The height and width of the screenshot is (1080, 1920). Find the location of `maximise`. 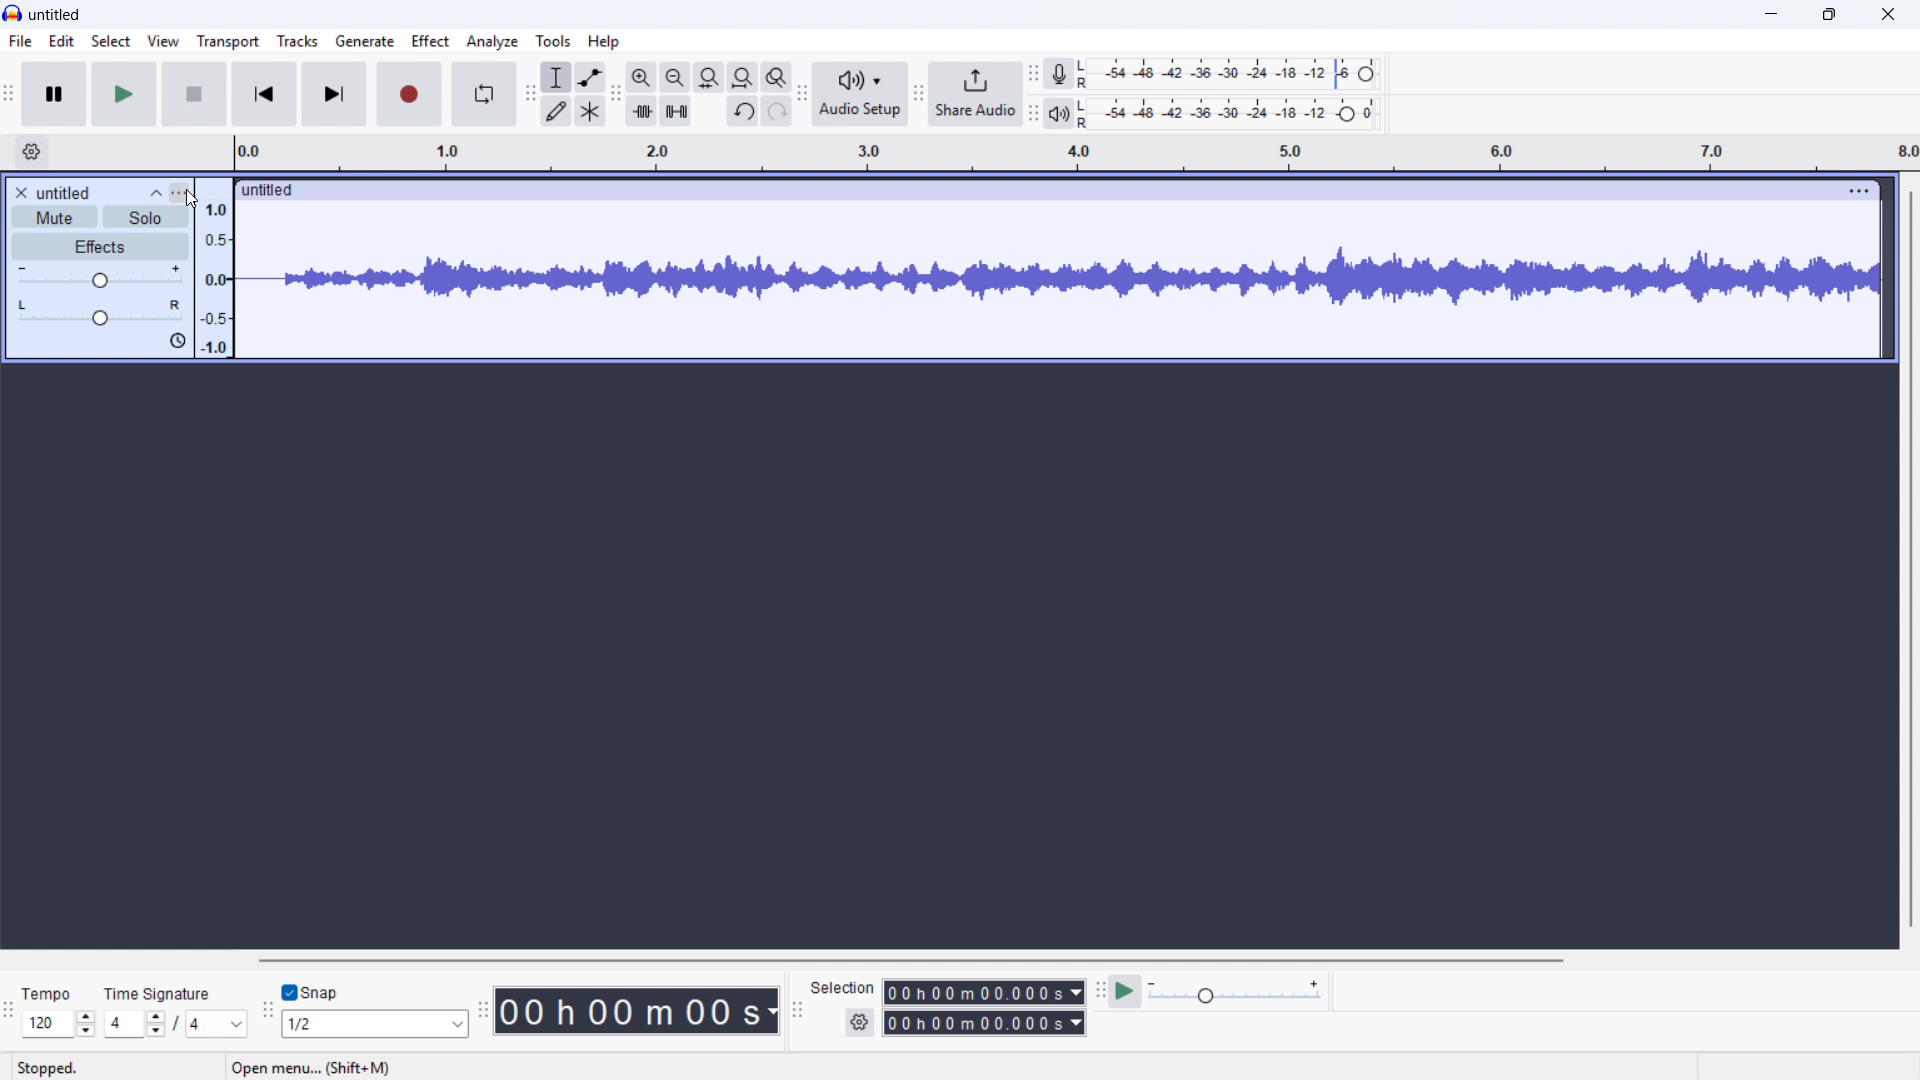

maximise is located at coordinates (1832, 15).